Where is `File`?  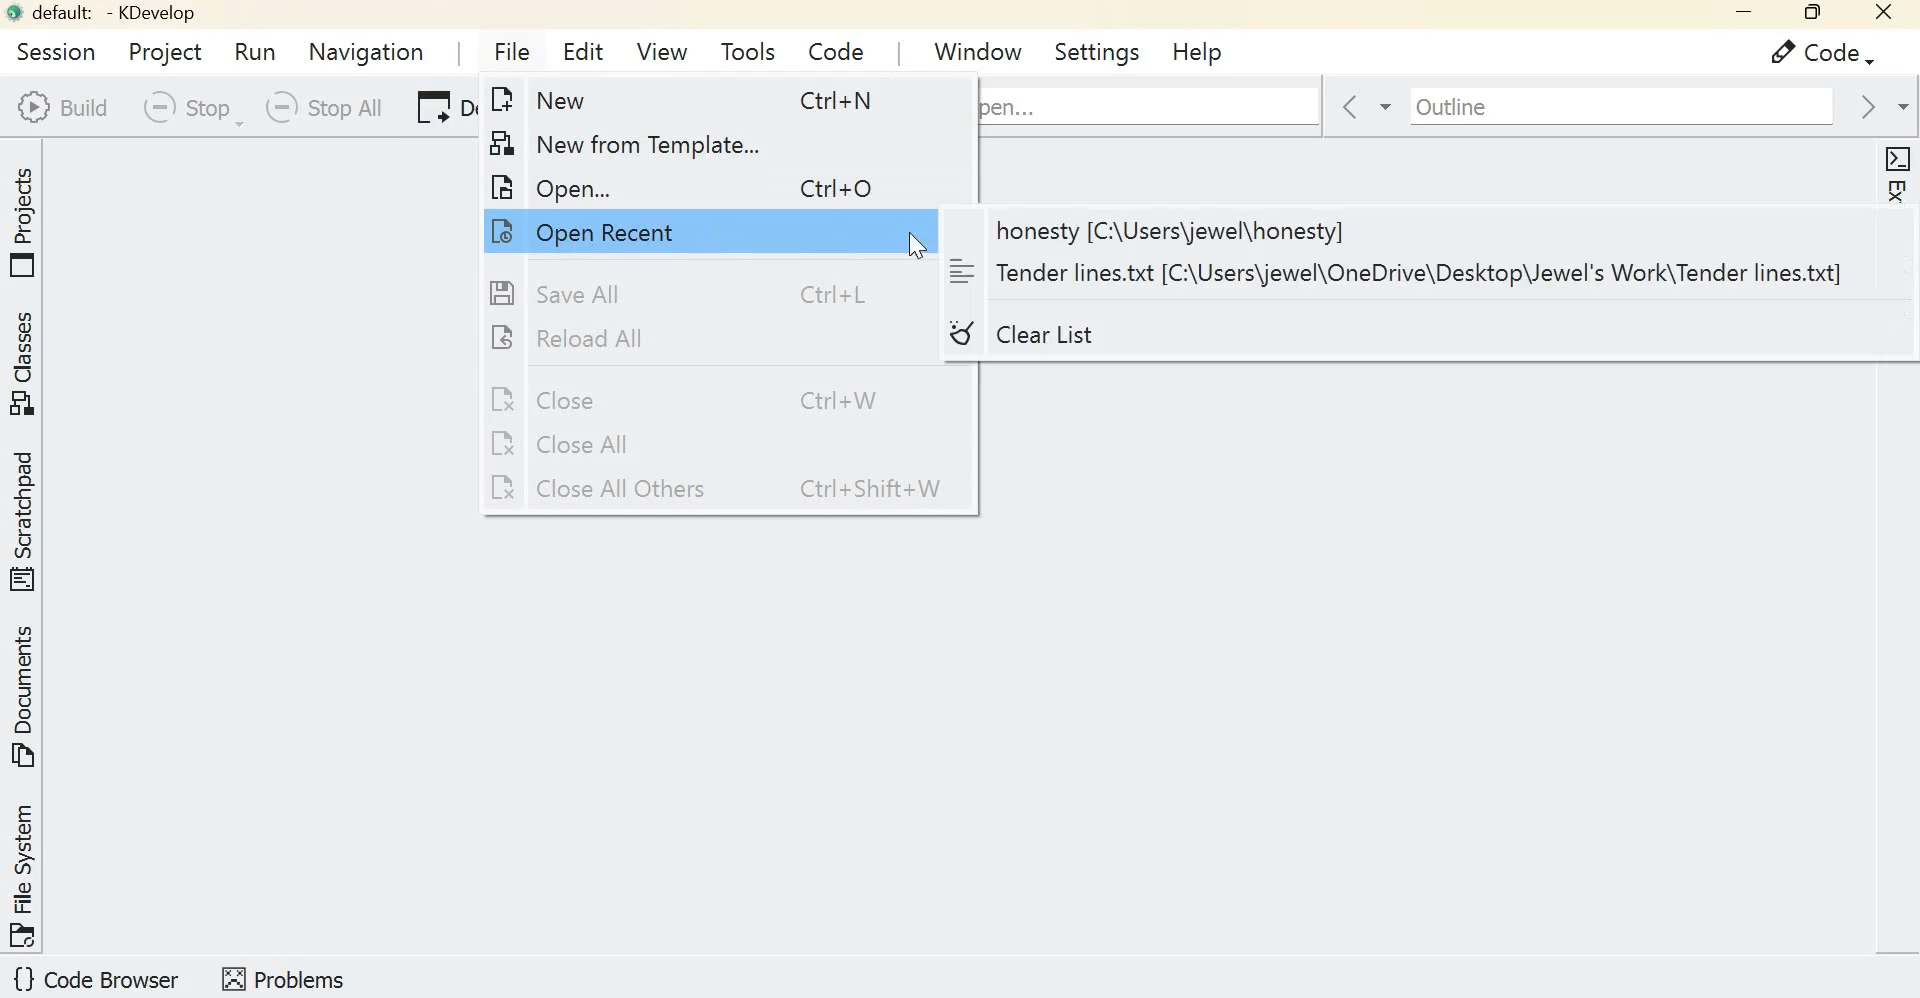 File is located at coordinates (507, 50).